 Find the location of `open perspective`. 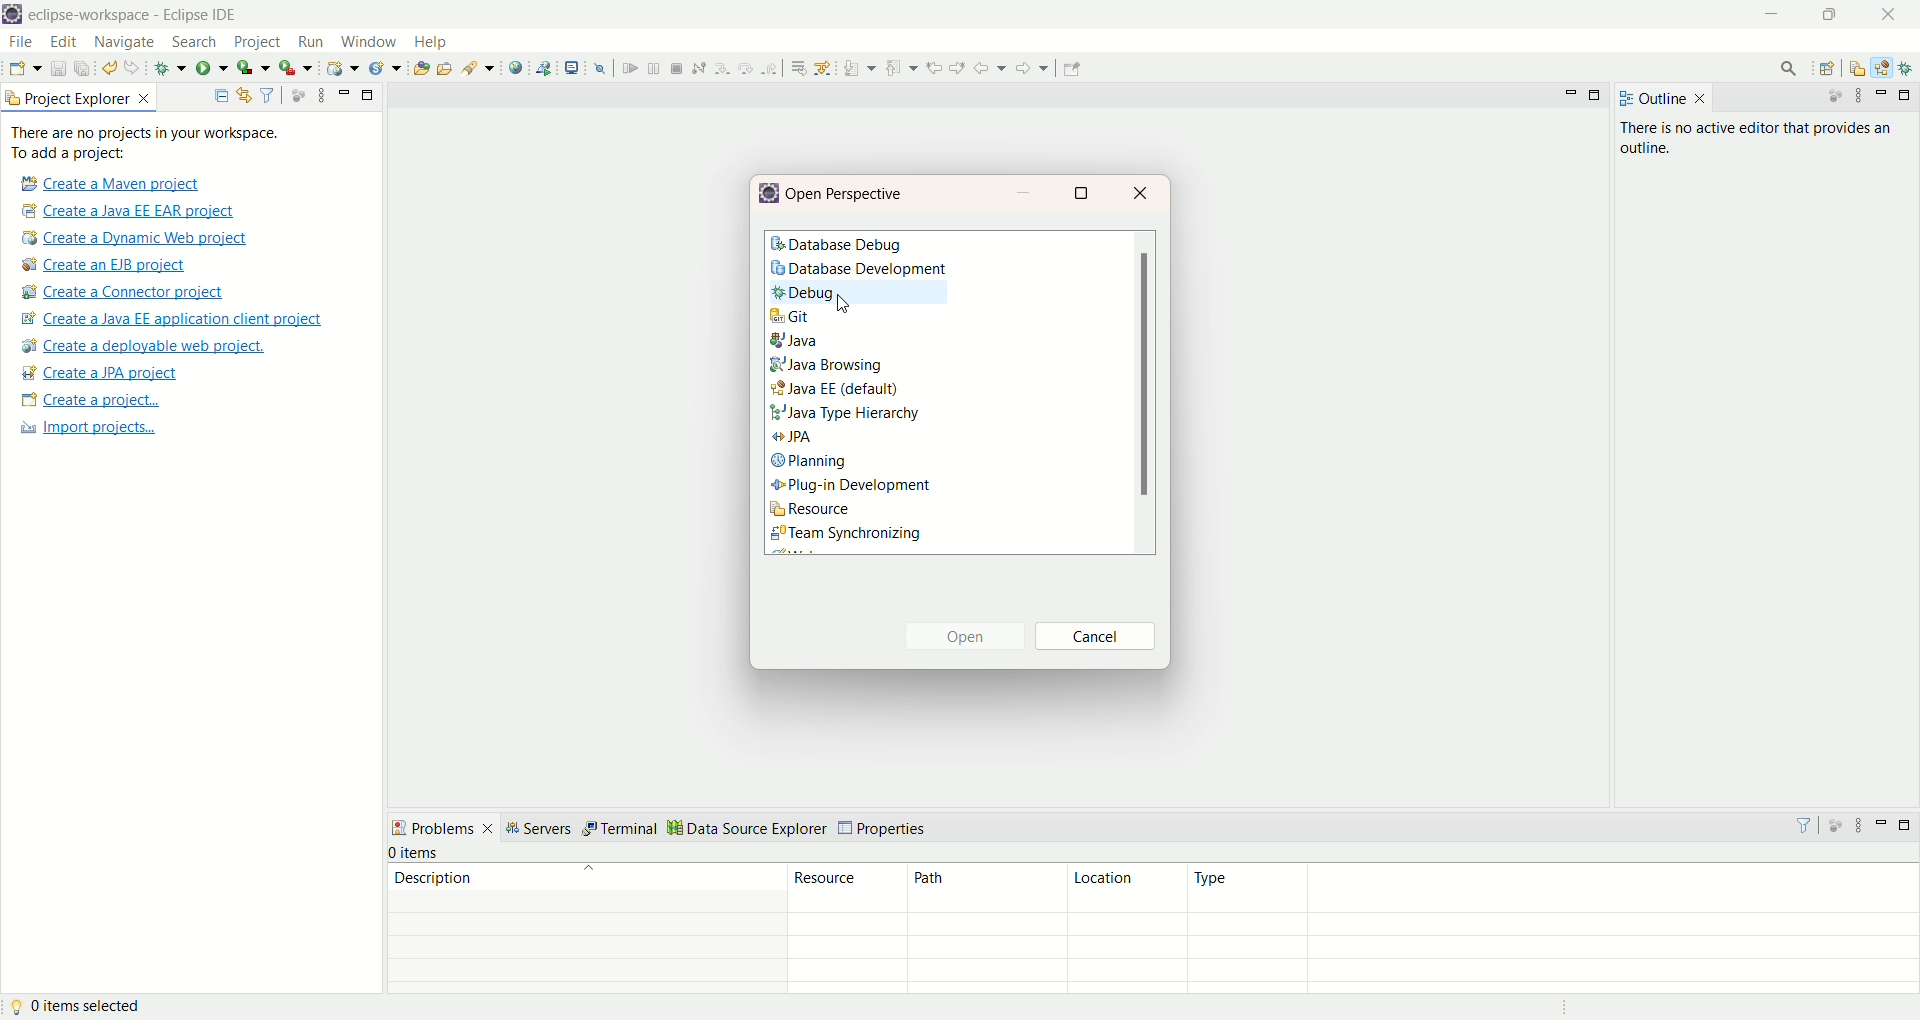

open perspective is located at coordinates (1827, 68).